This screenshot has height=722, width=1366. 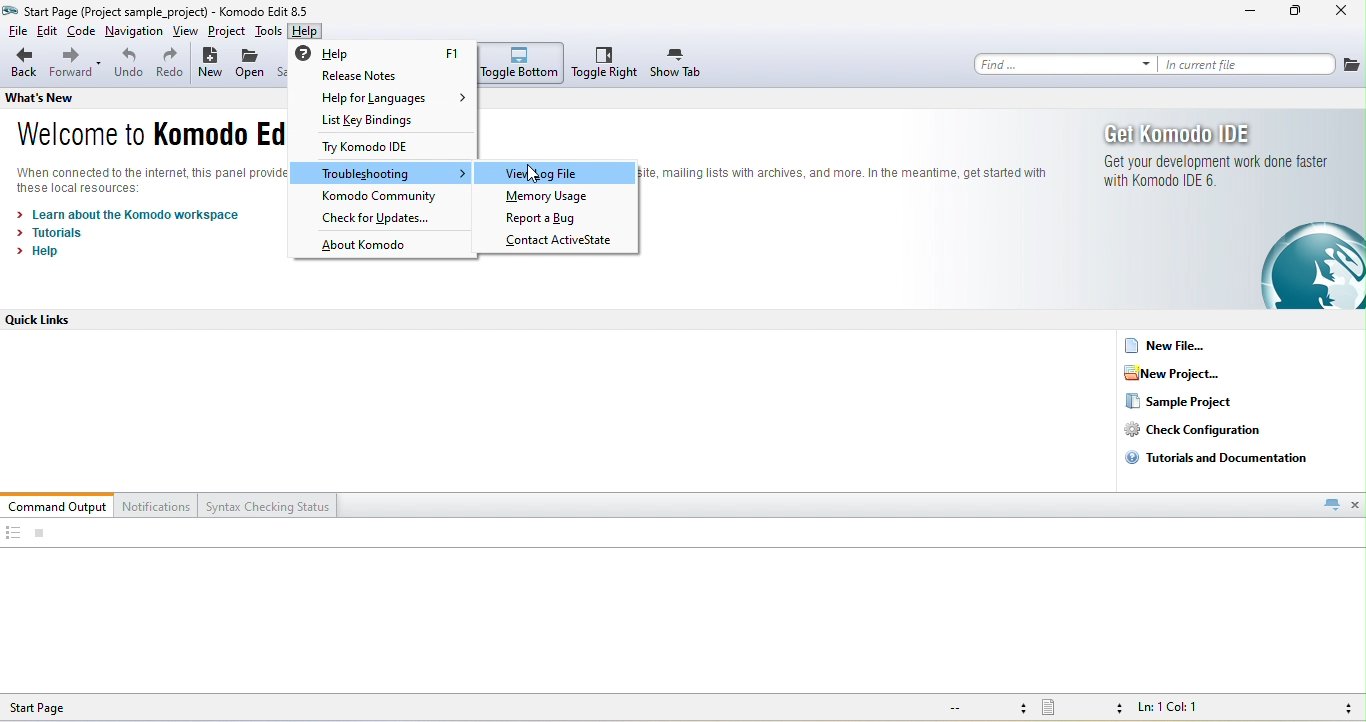 I want to click on terminate, so click(x=40, y=534).